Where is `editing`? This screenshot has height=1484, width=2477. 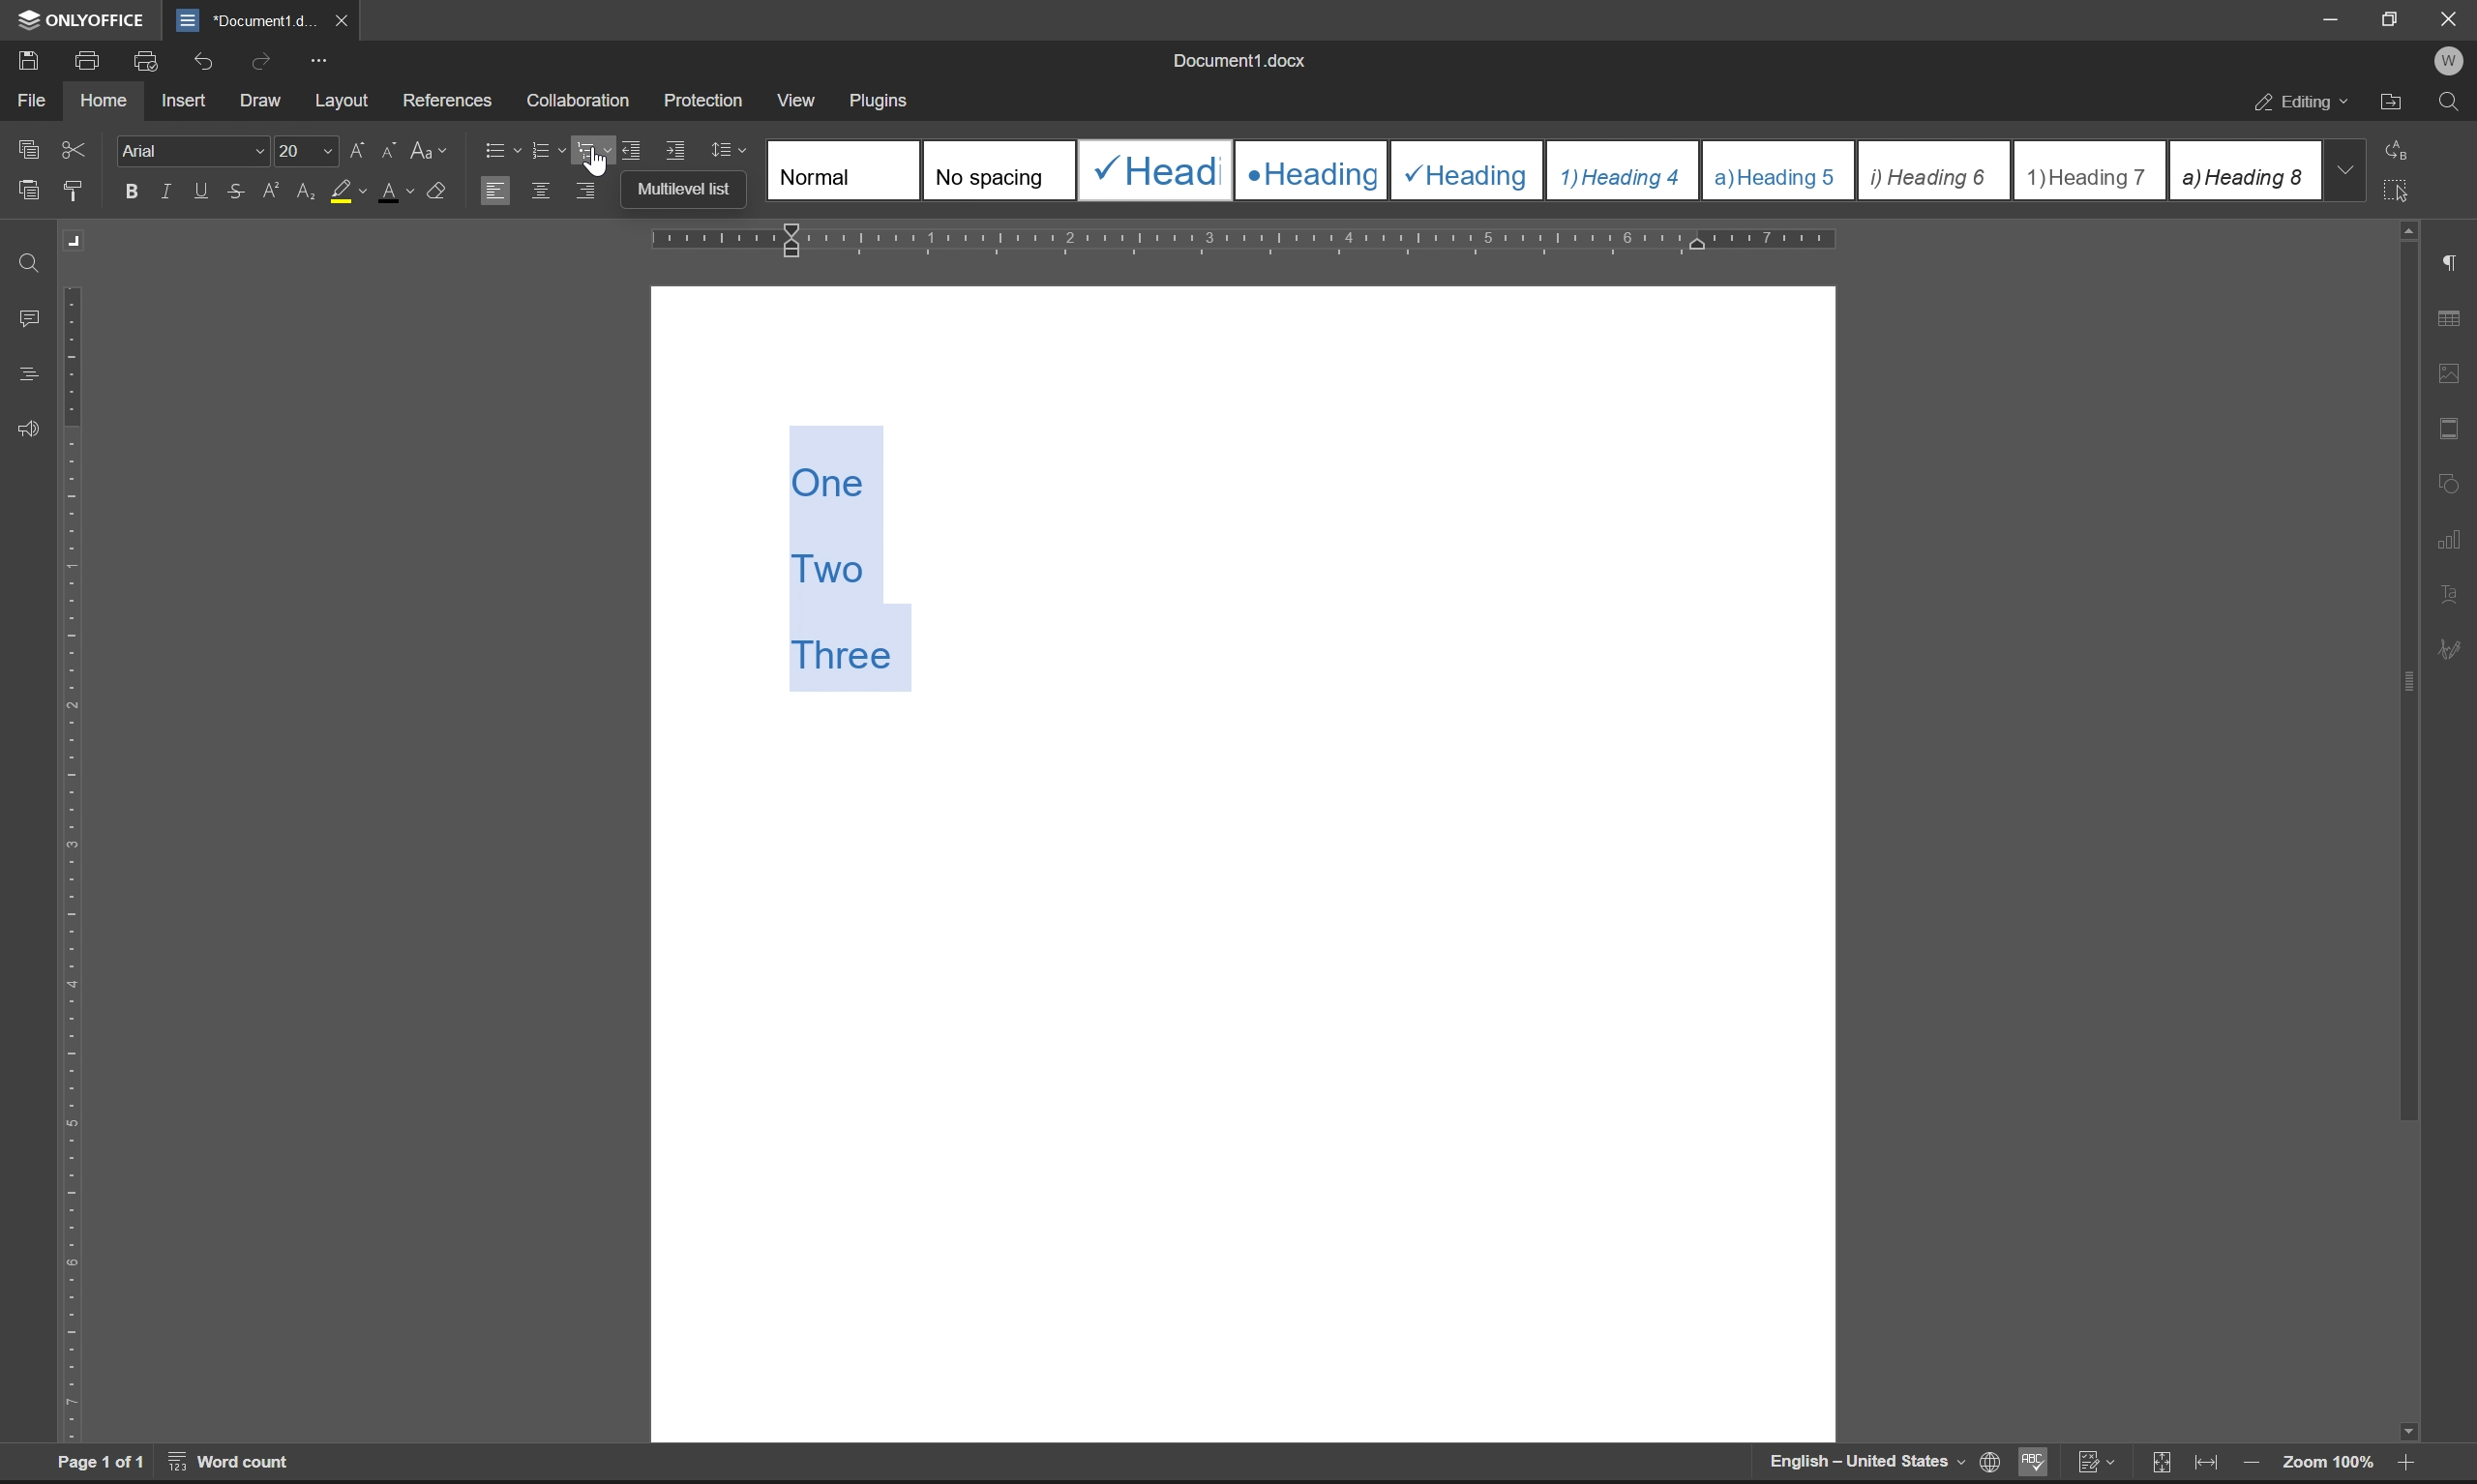 editing is located at coordinates (2304, 105).